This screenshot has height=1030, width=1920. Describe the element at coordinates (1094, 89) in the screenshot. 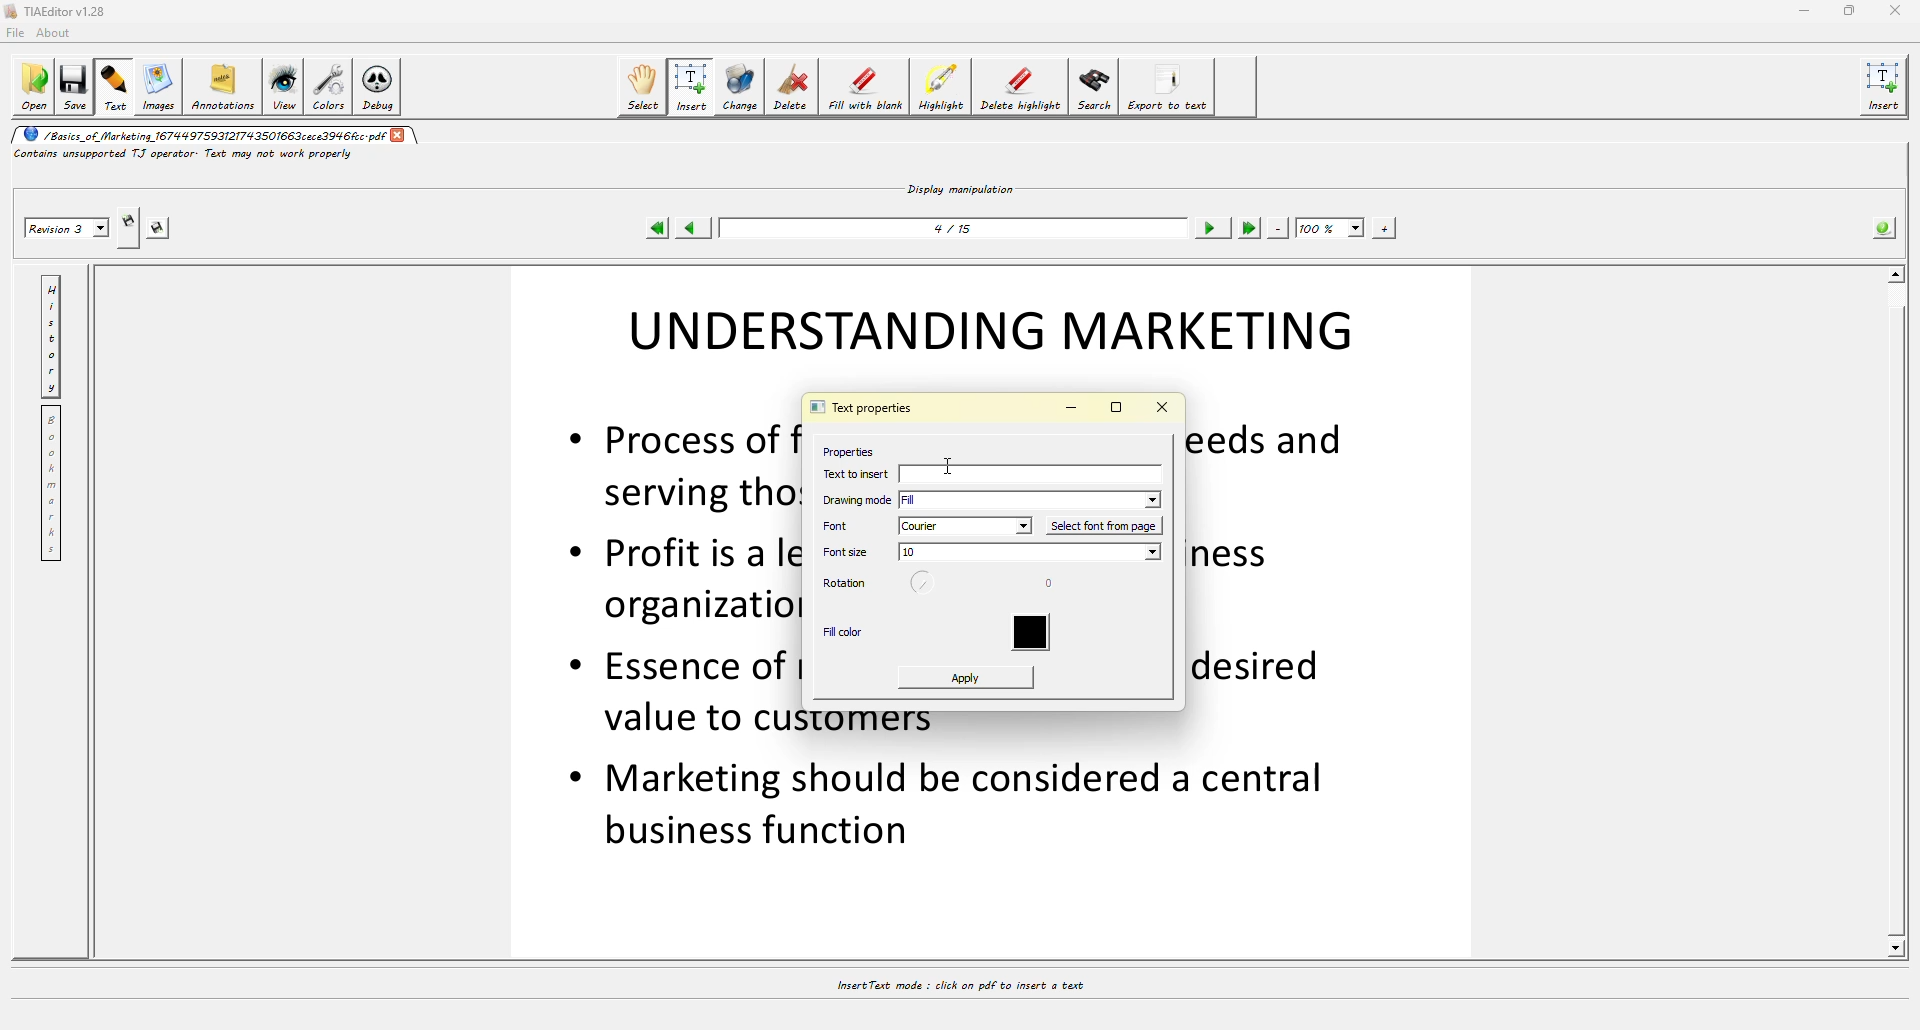

I see `search` at that location.